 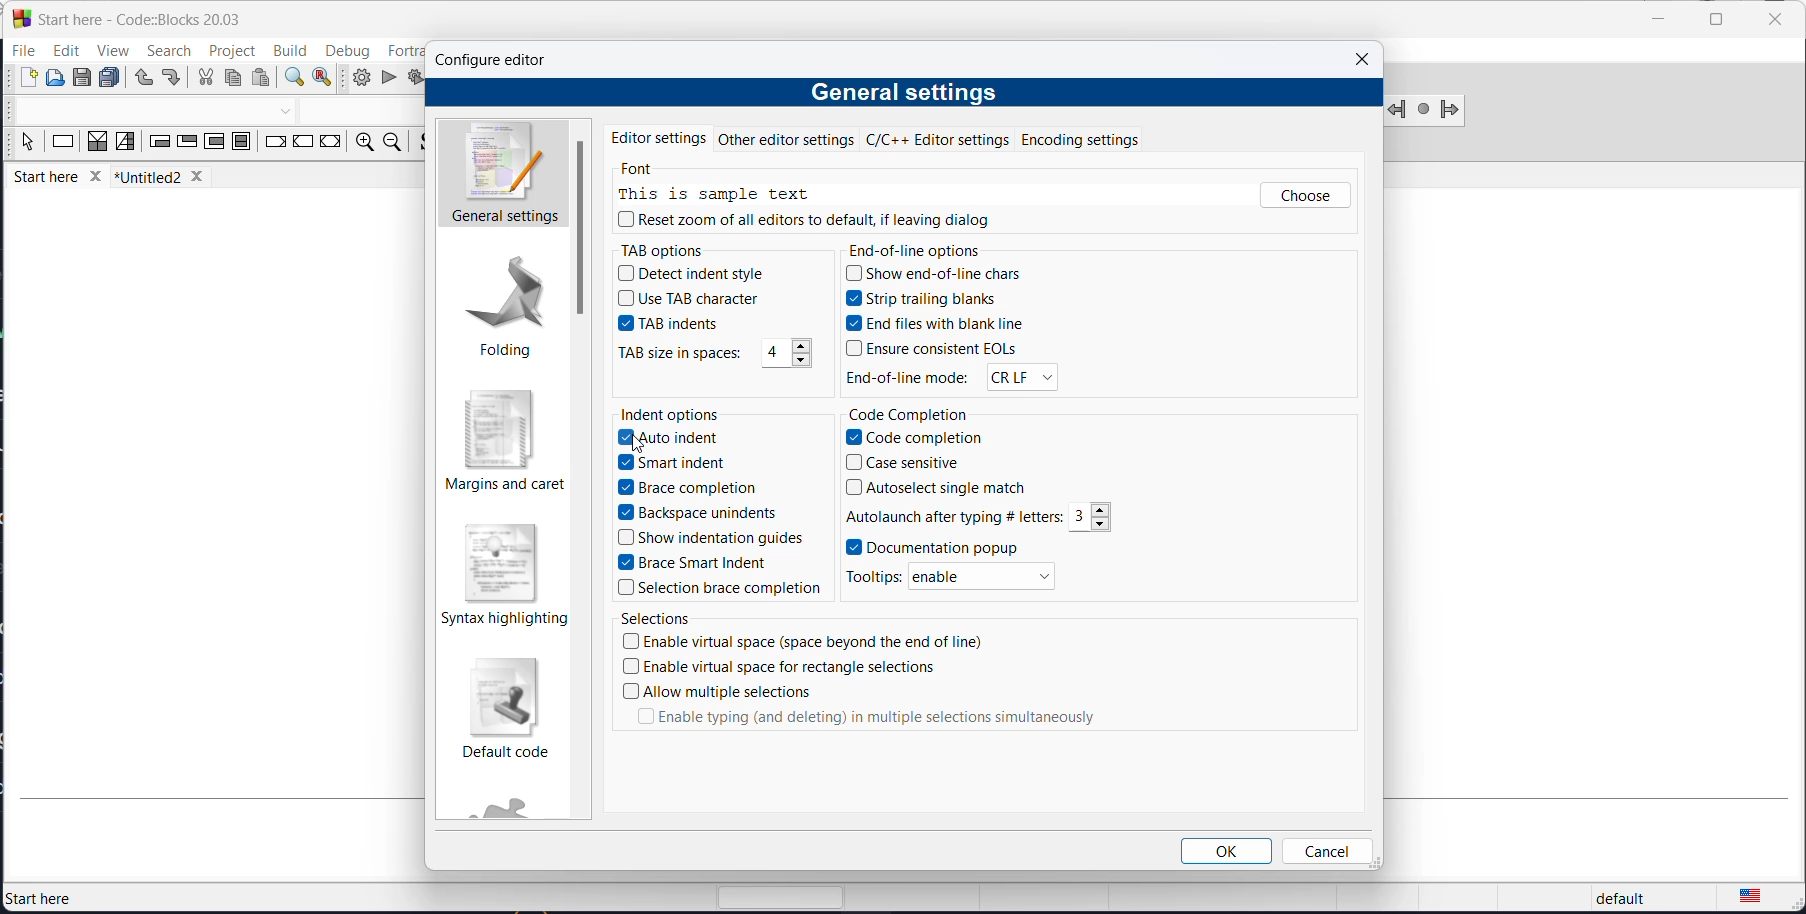 I want to click on settings, so click(x=581, y=228).